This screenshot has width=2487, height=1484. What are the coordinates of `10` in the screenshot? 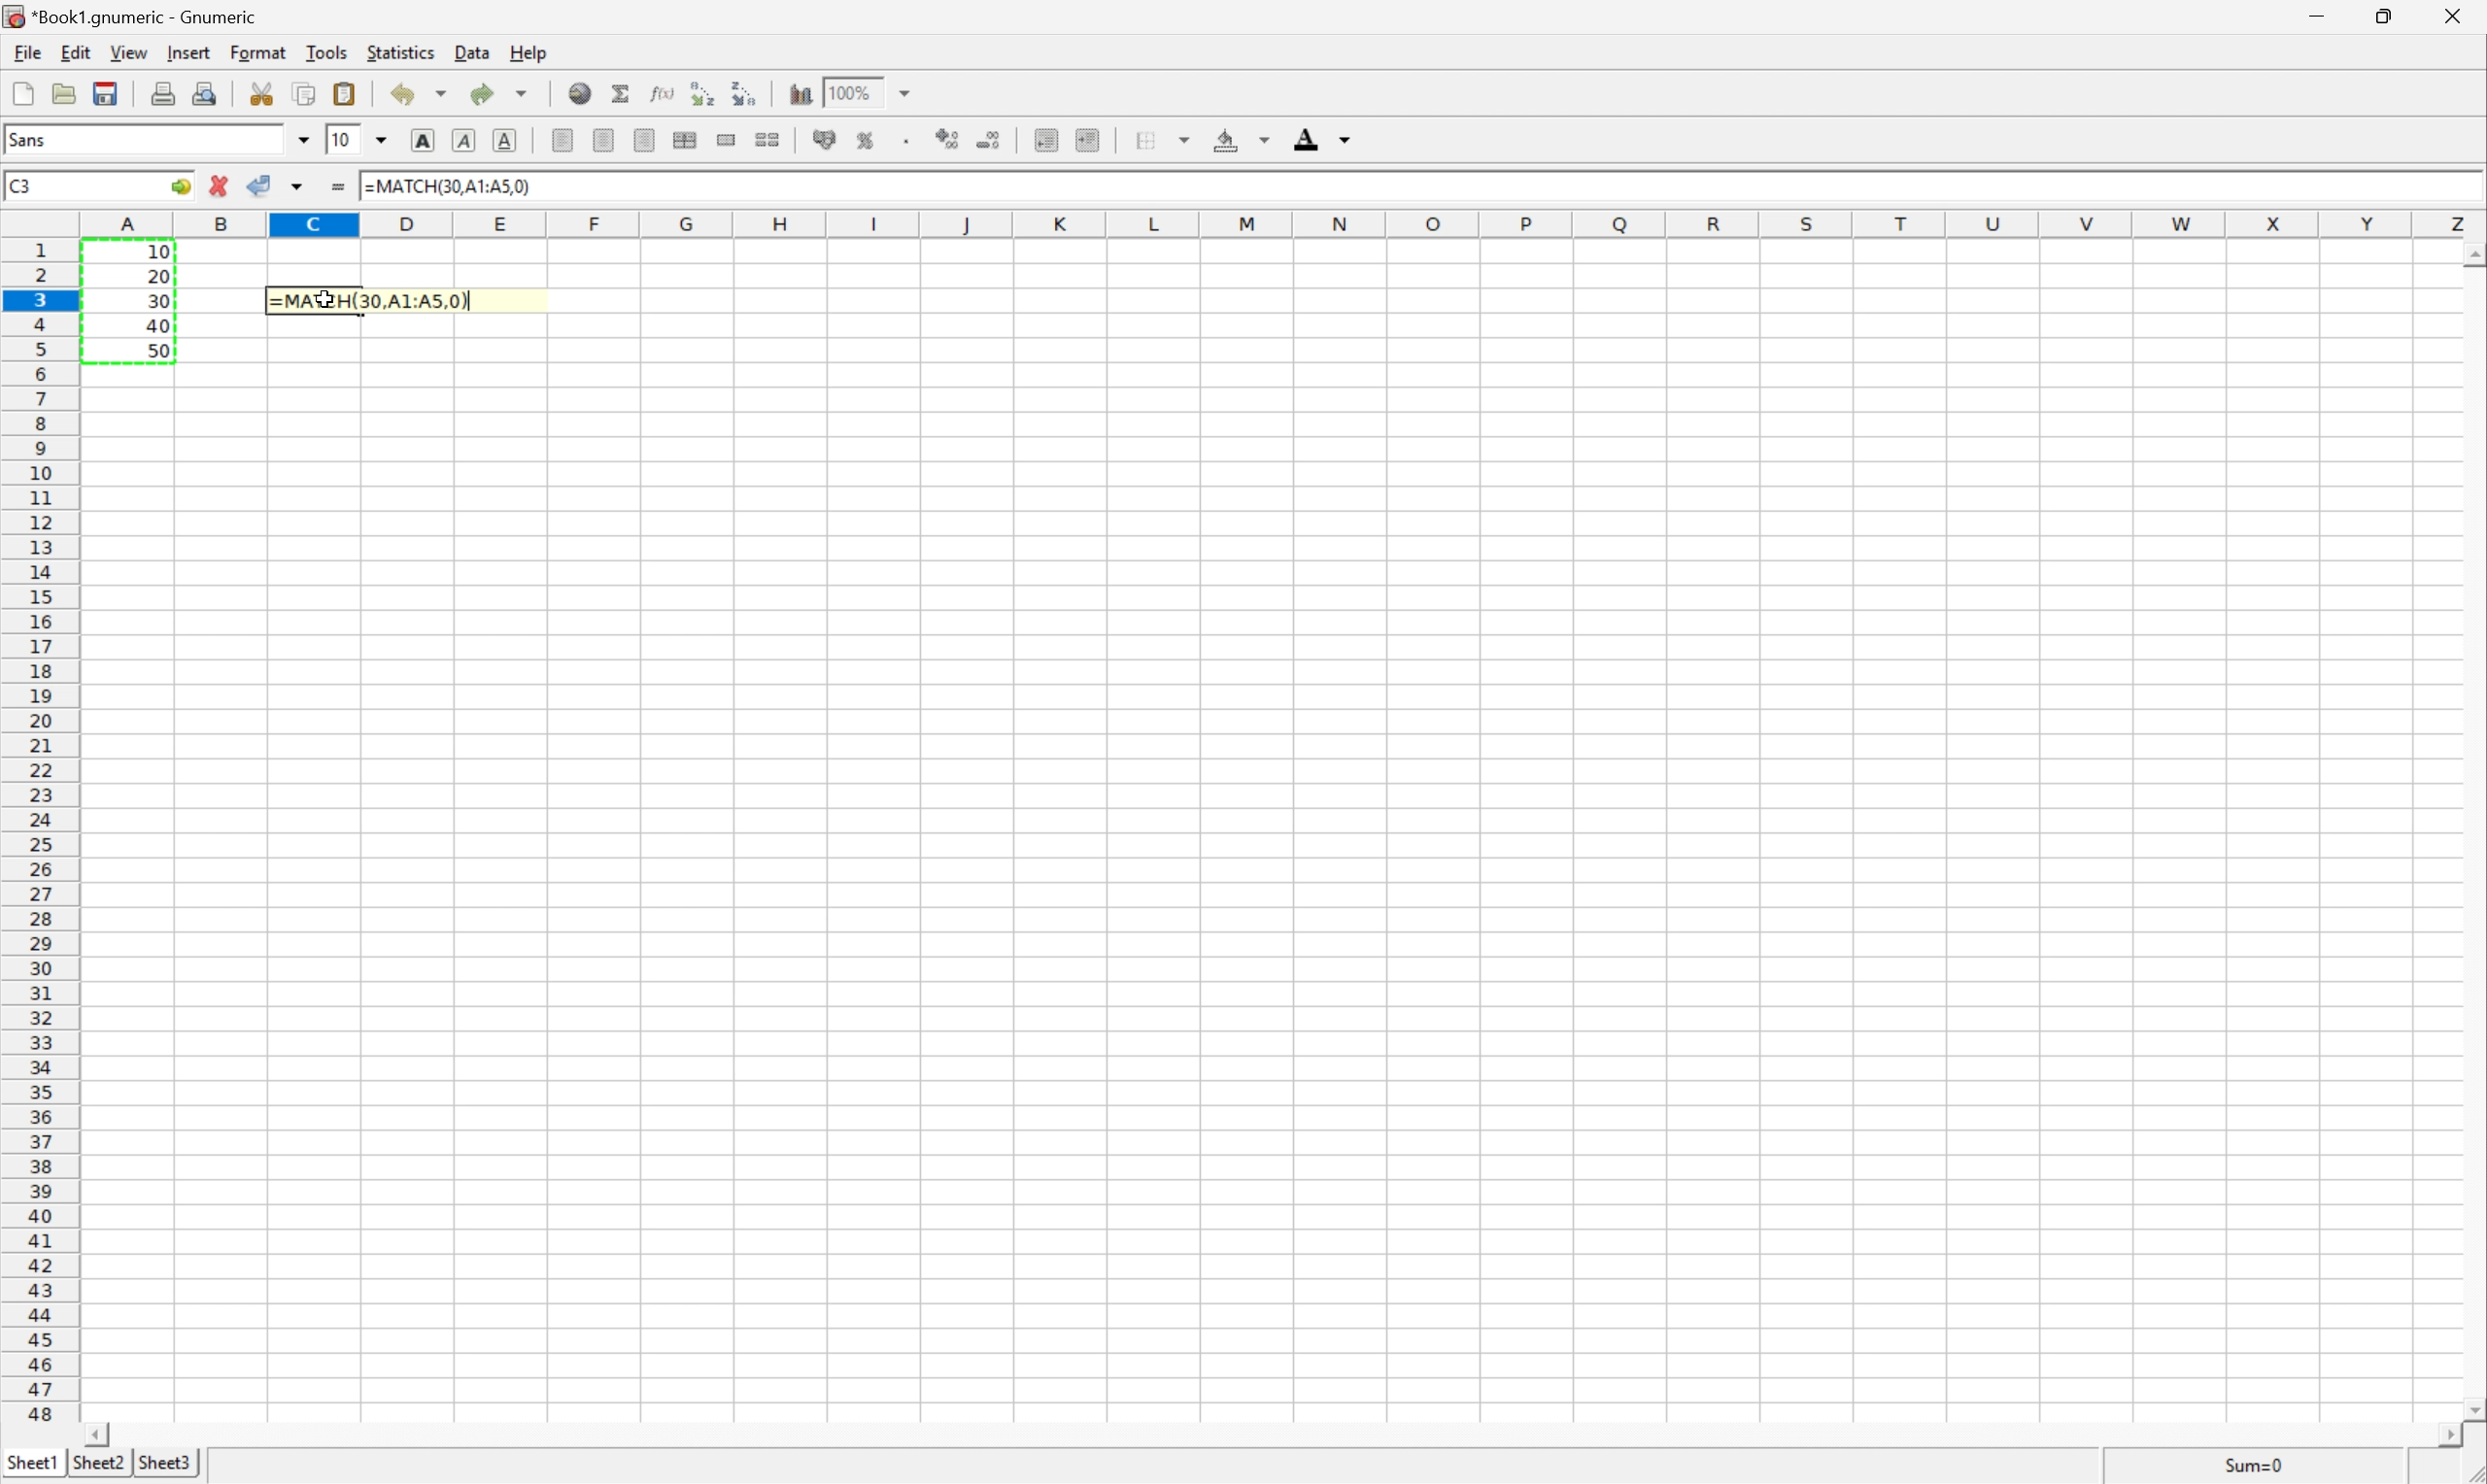 It's located at (337, 140).